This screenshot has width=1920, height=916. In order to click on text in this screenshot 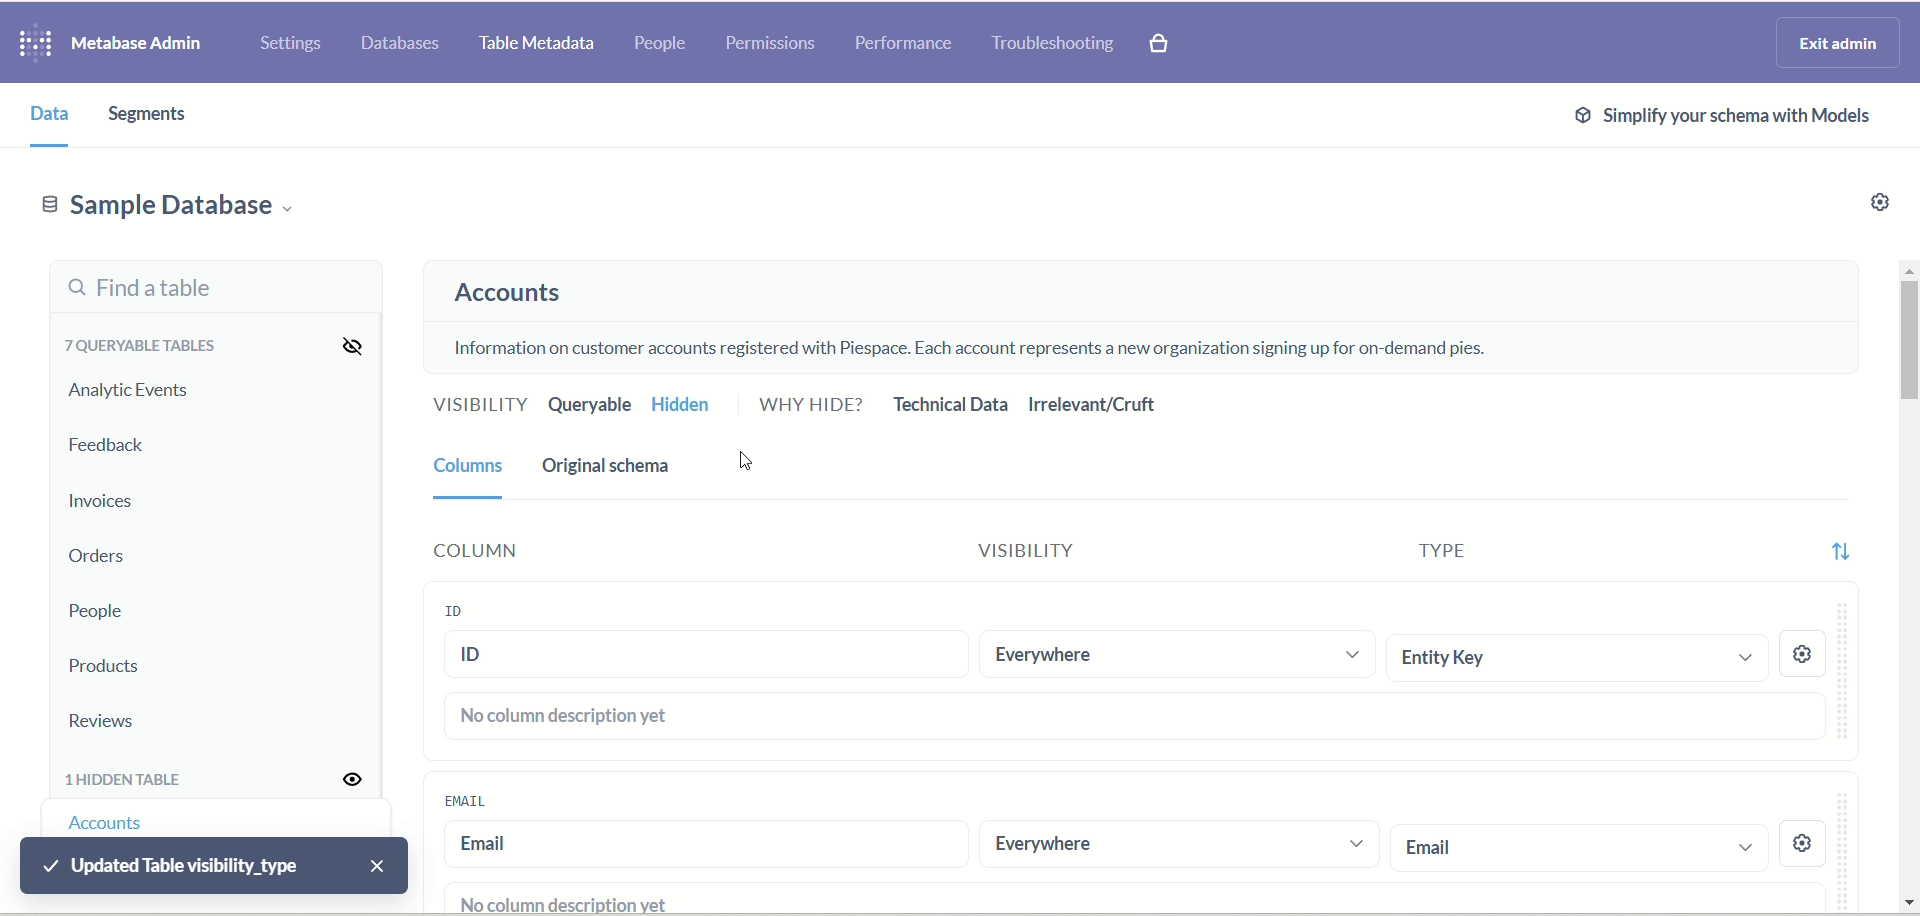, I will do `click(967, 343)`.